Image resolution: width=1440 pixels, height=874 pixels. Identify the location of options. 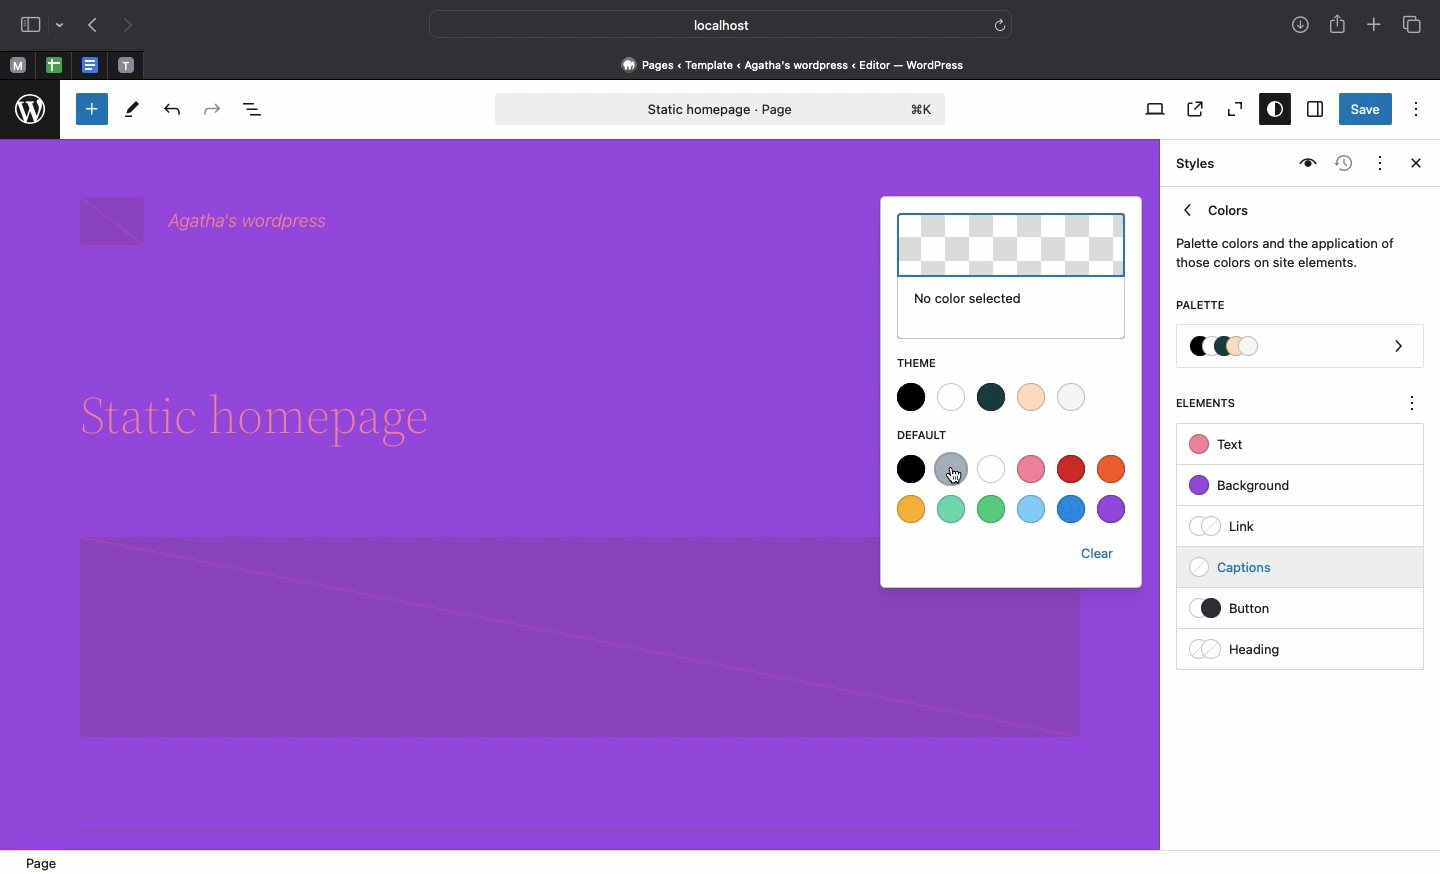
(1413, 406).